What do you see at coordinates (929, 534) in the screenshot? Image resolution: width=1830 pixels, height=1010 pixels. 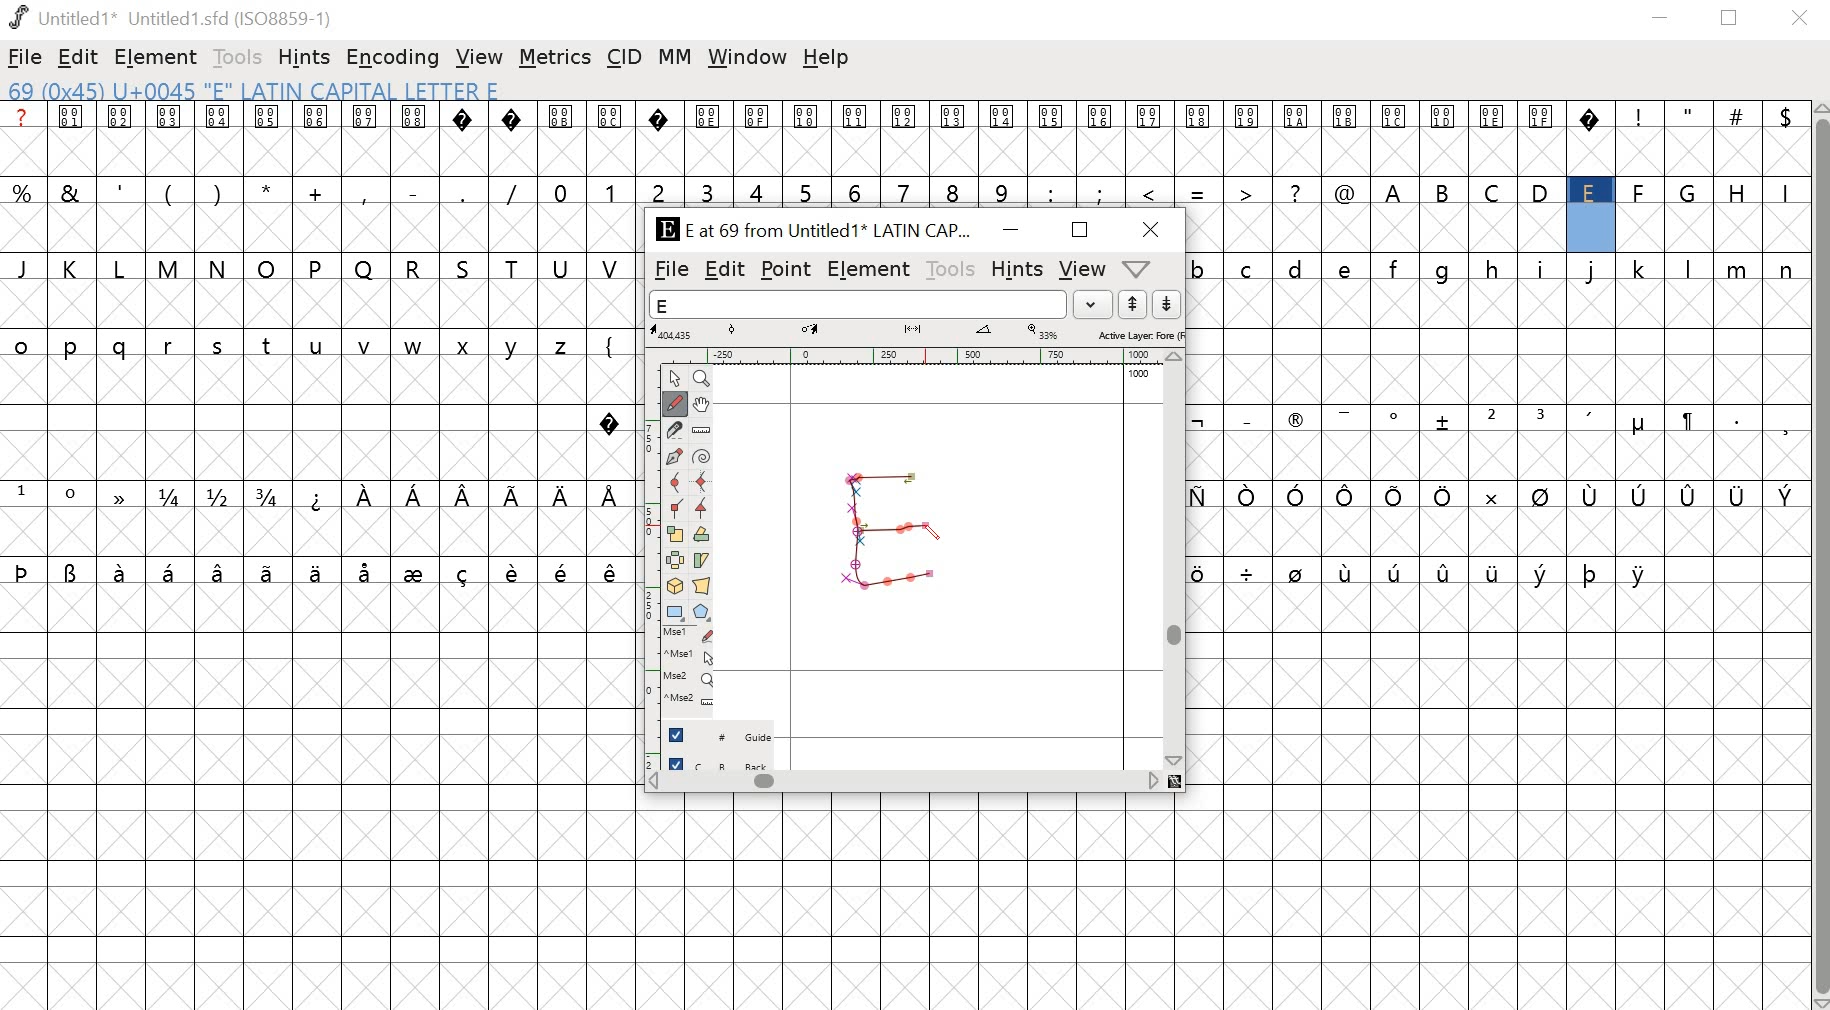 I see `PEN` at bounding box center [929, 534].